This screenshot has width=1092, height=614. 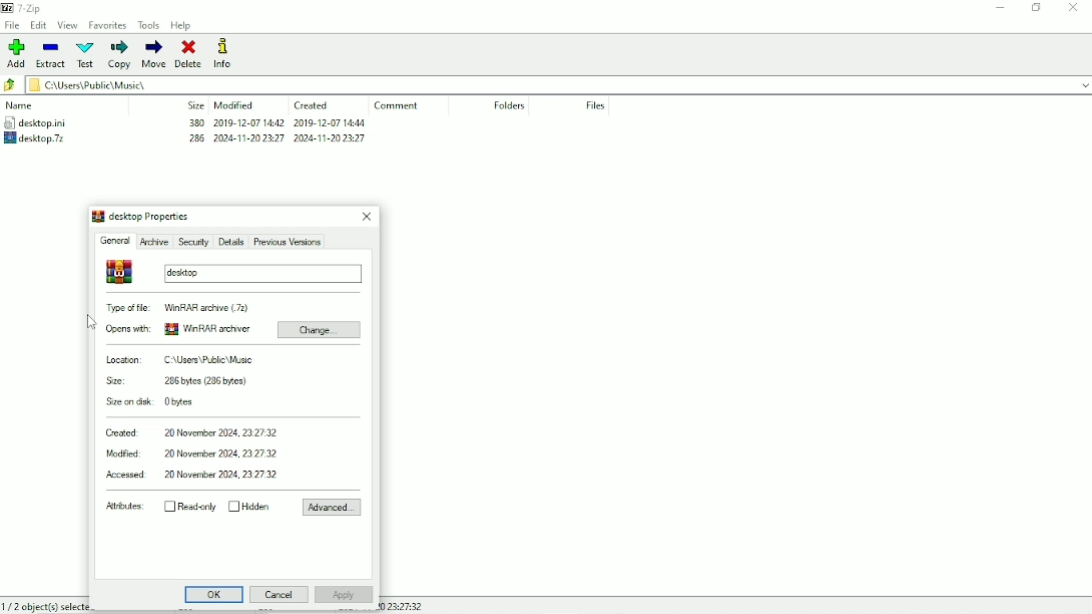 I want to click on created date & time, so click(x=330, y=138).